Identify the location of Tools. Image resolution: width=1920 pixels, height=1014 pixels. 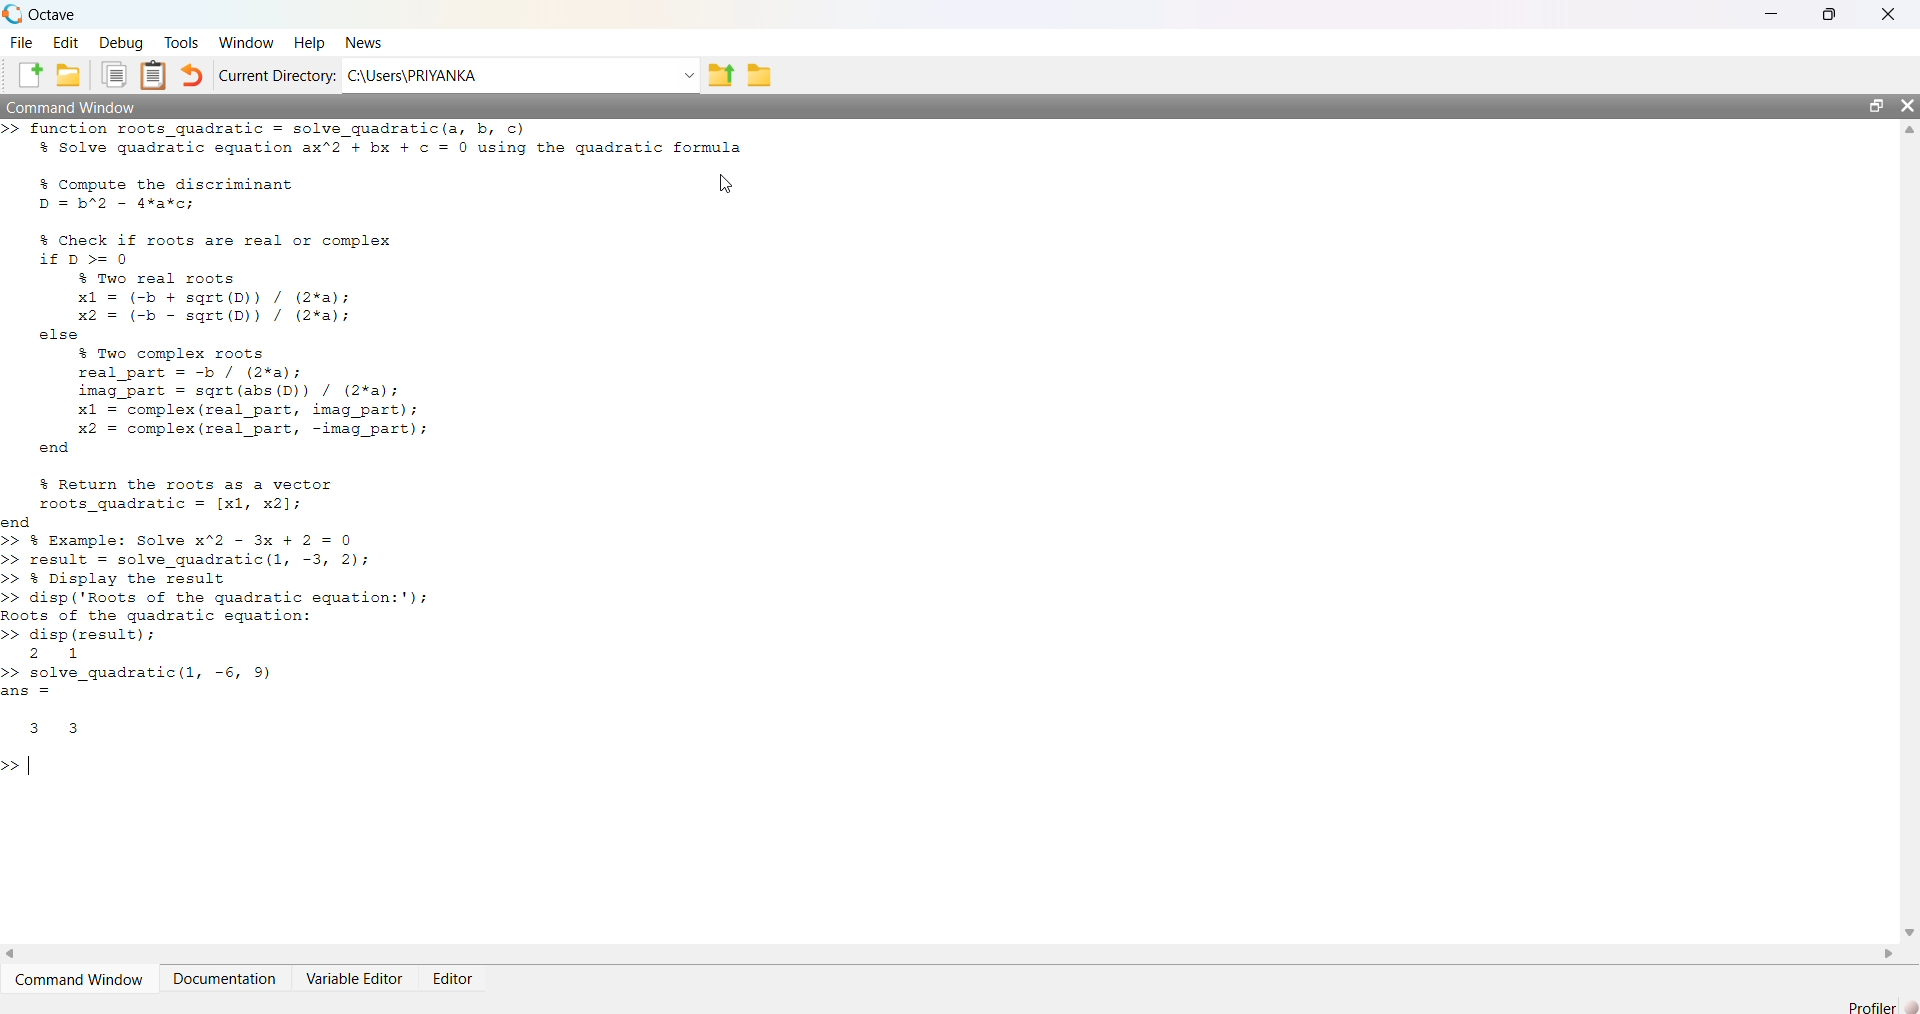
(181, 44).